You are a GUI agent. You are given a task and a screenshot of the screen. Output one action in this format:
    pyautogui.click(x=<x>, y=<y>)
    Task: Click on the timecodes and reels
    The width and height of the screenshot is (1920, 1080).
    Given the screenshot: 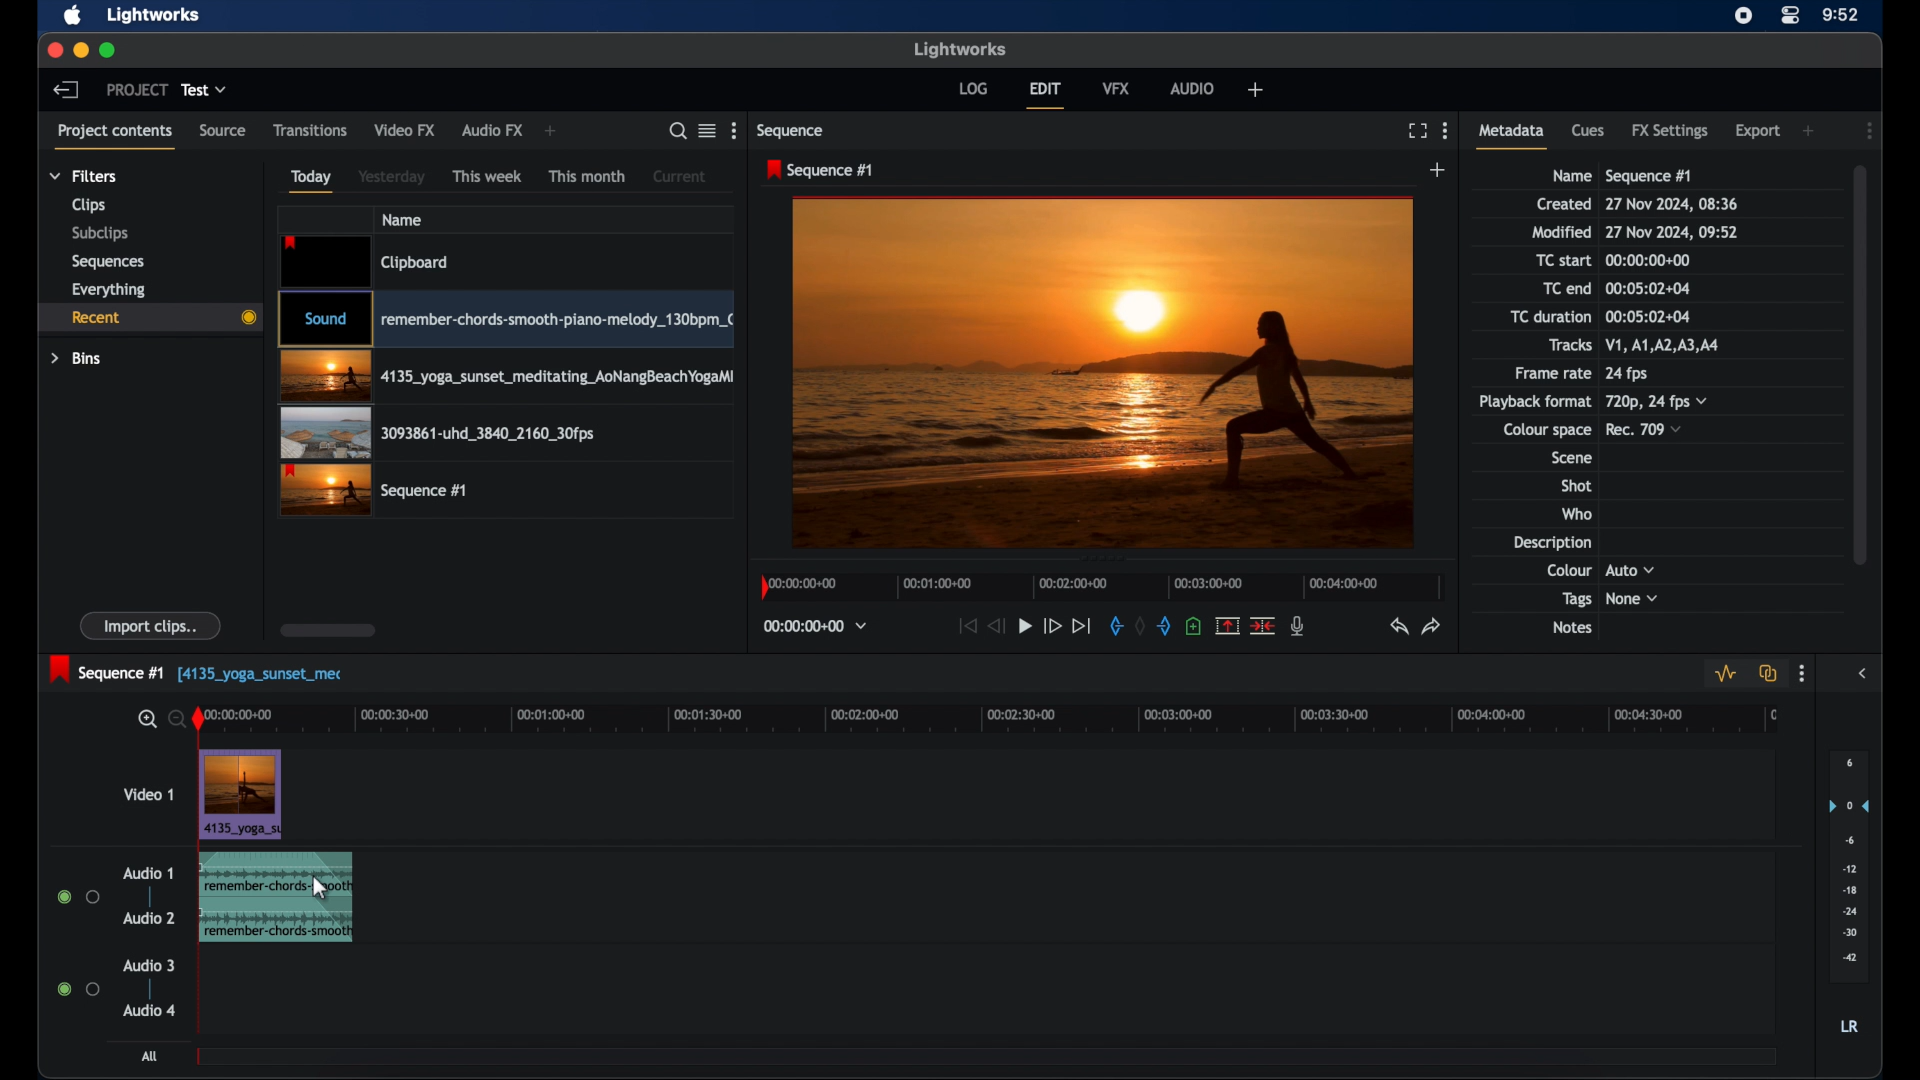 What is the action you would take?
    pyautogui.click(x=816, y=626)
    